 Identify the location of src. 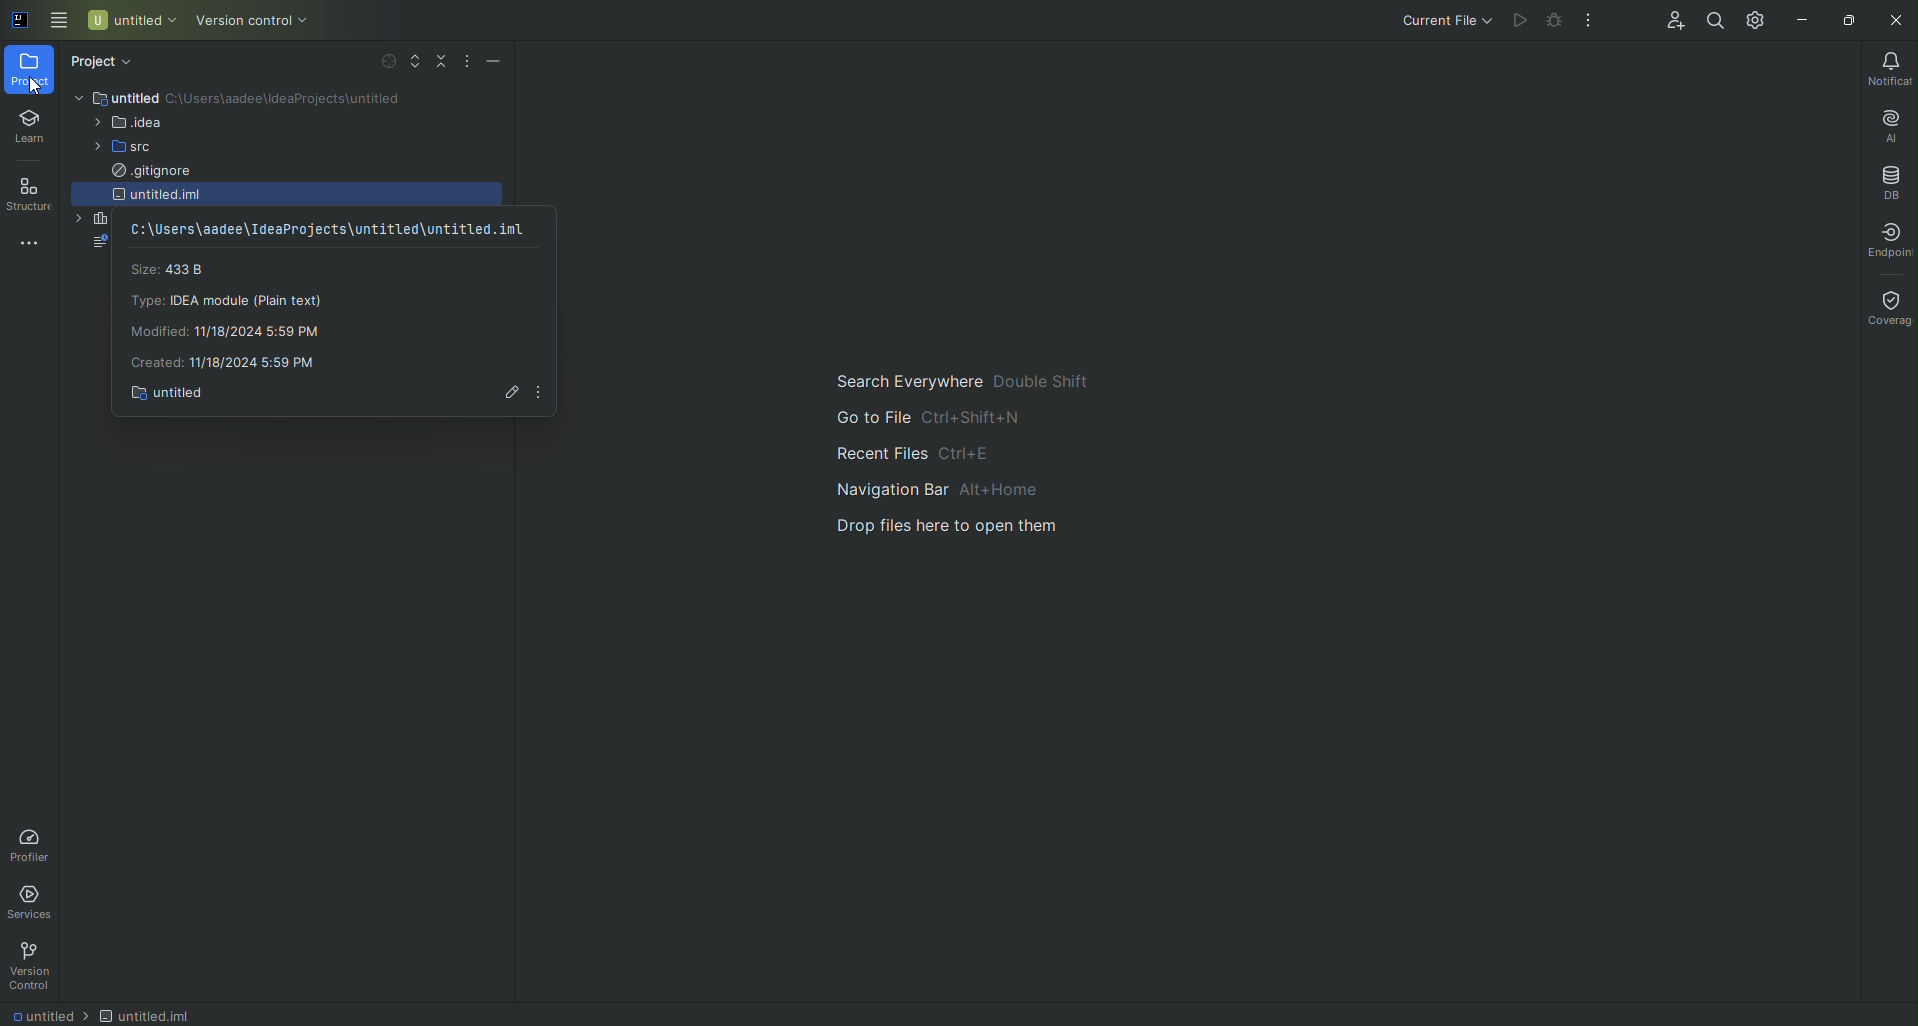
(118, 148).